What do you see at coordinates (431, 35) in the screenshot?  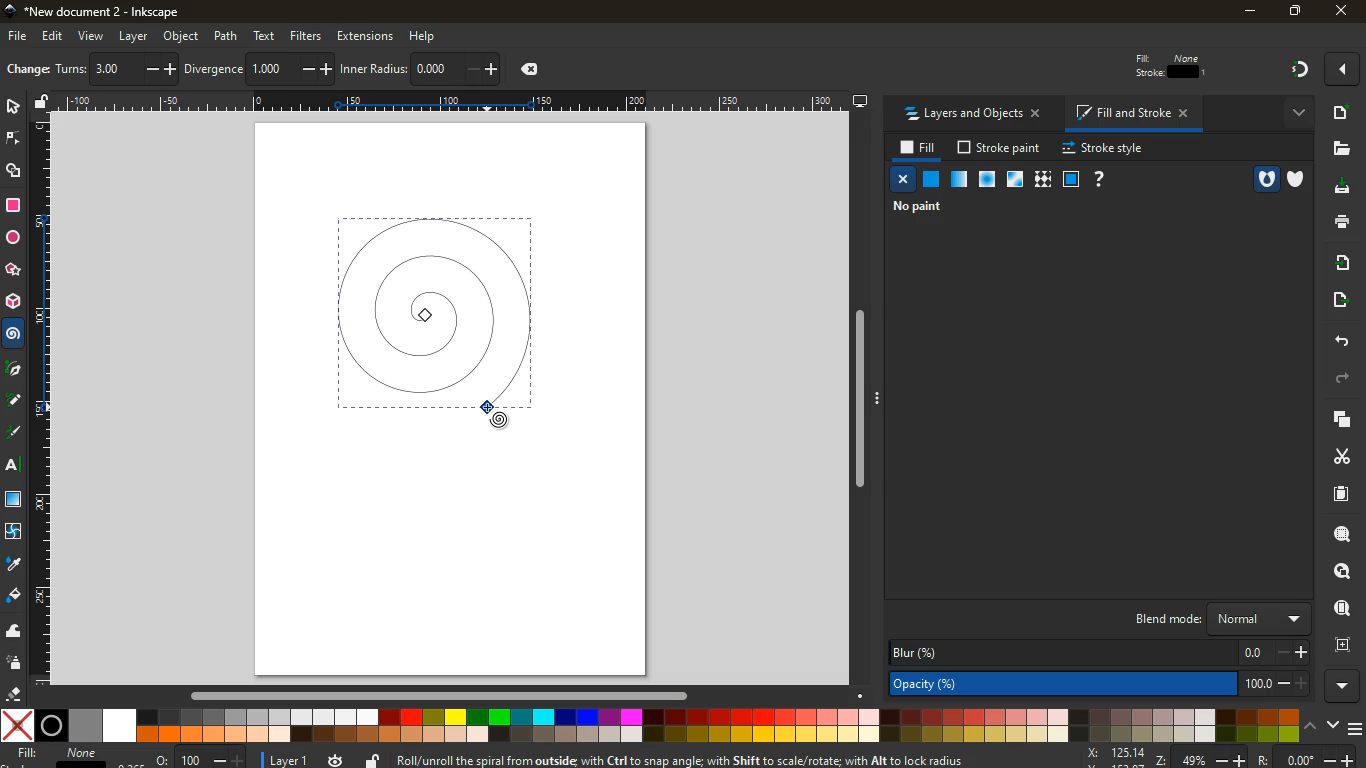 I see `help` at bounding box center [431, 35].